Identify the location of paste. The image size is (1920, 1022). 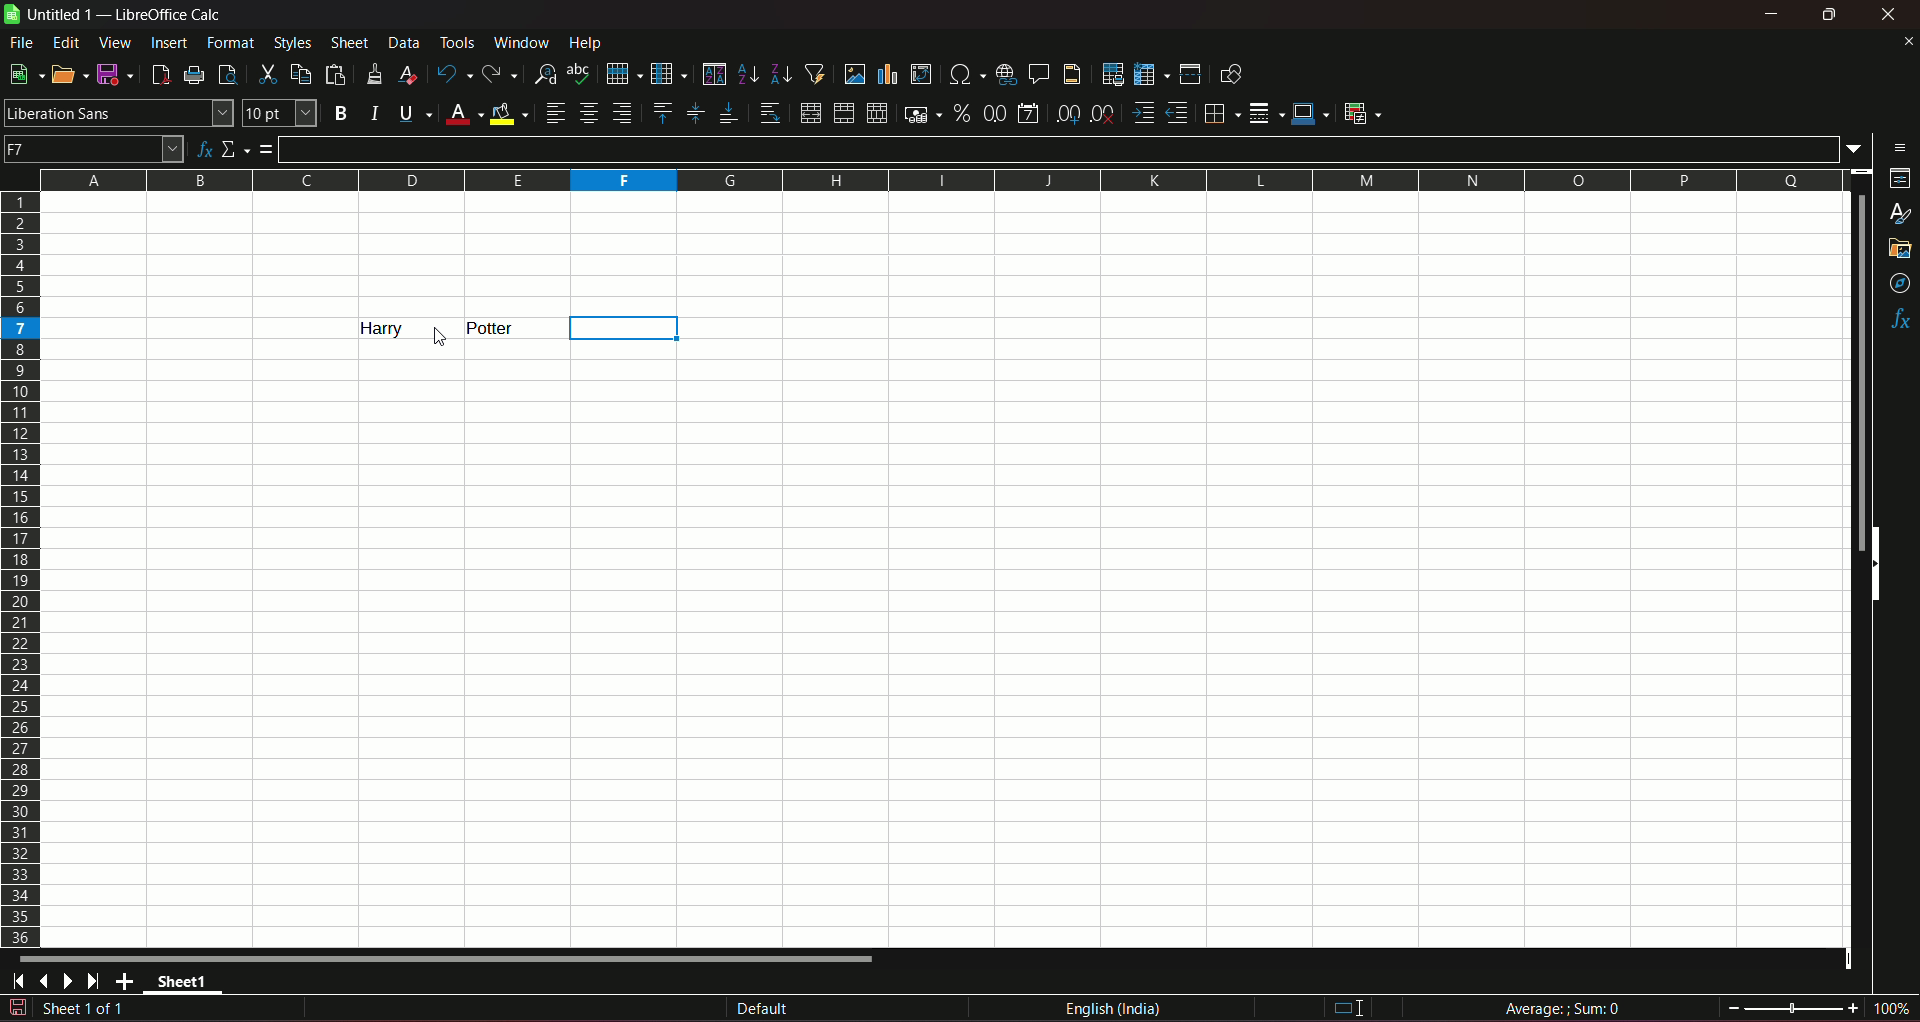
(338, 74).